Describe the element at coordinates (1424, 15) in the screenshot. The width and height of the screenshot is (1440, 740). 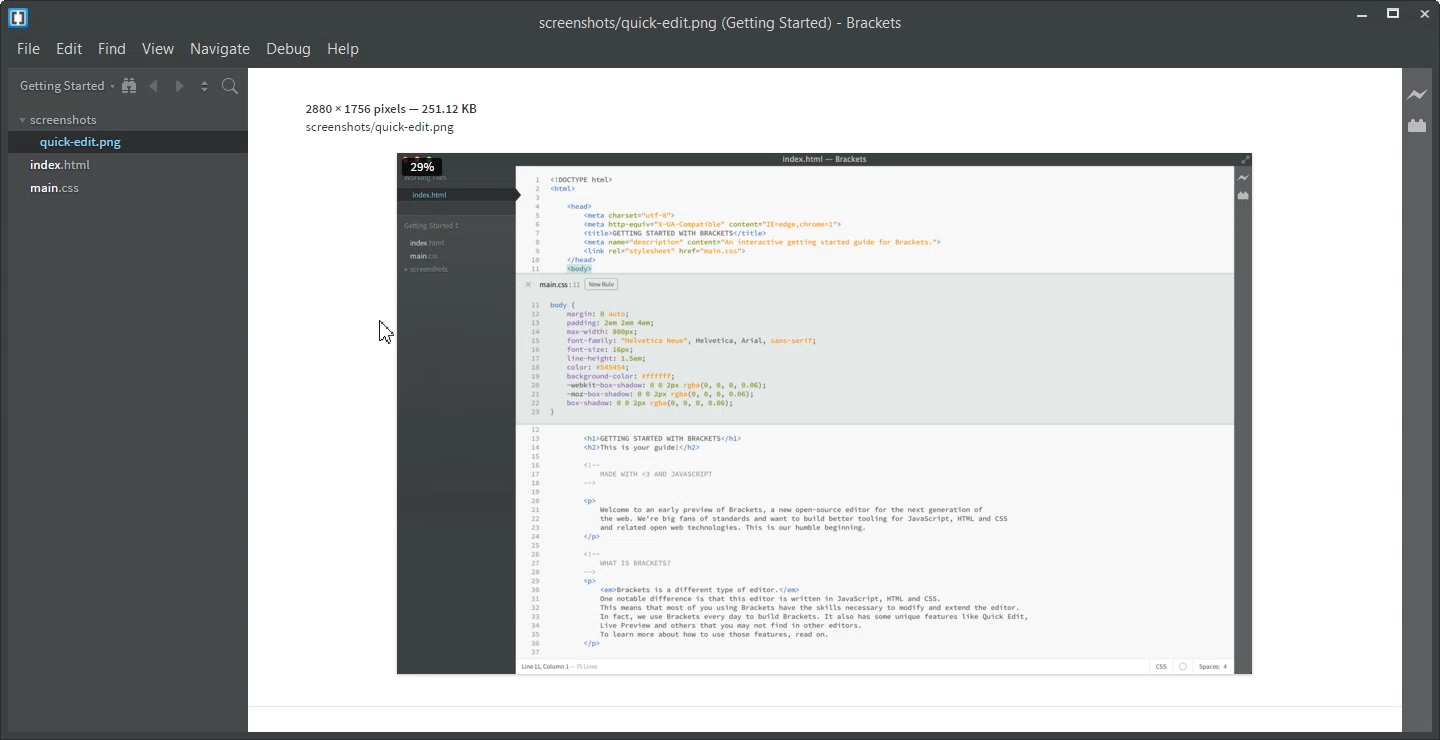
I see `Close` at that location.